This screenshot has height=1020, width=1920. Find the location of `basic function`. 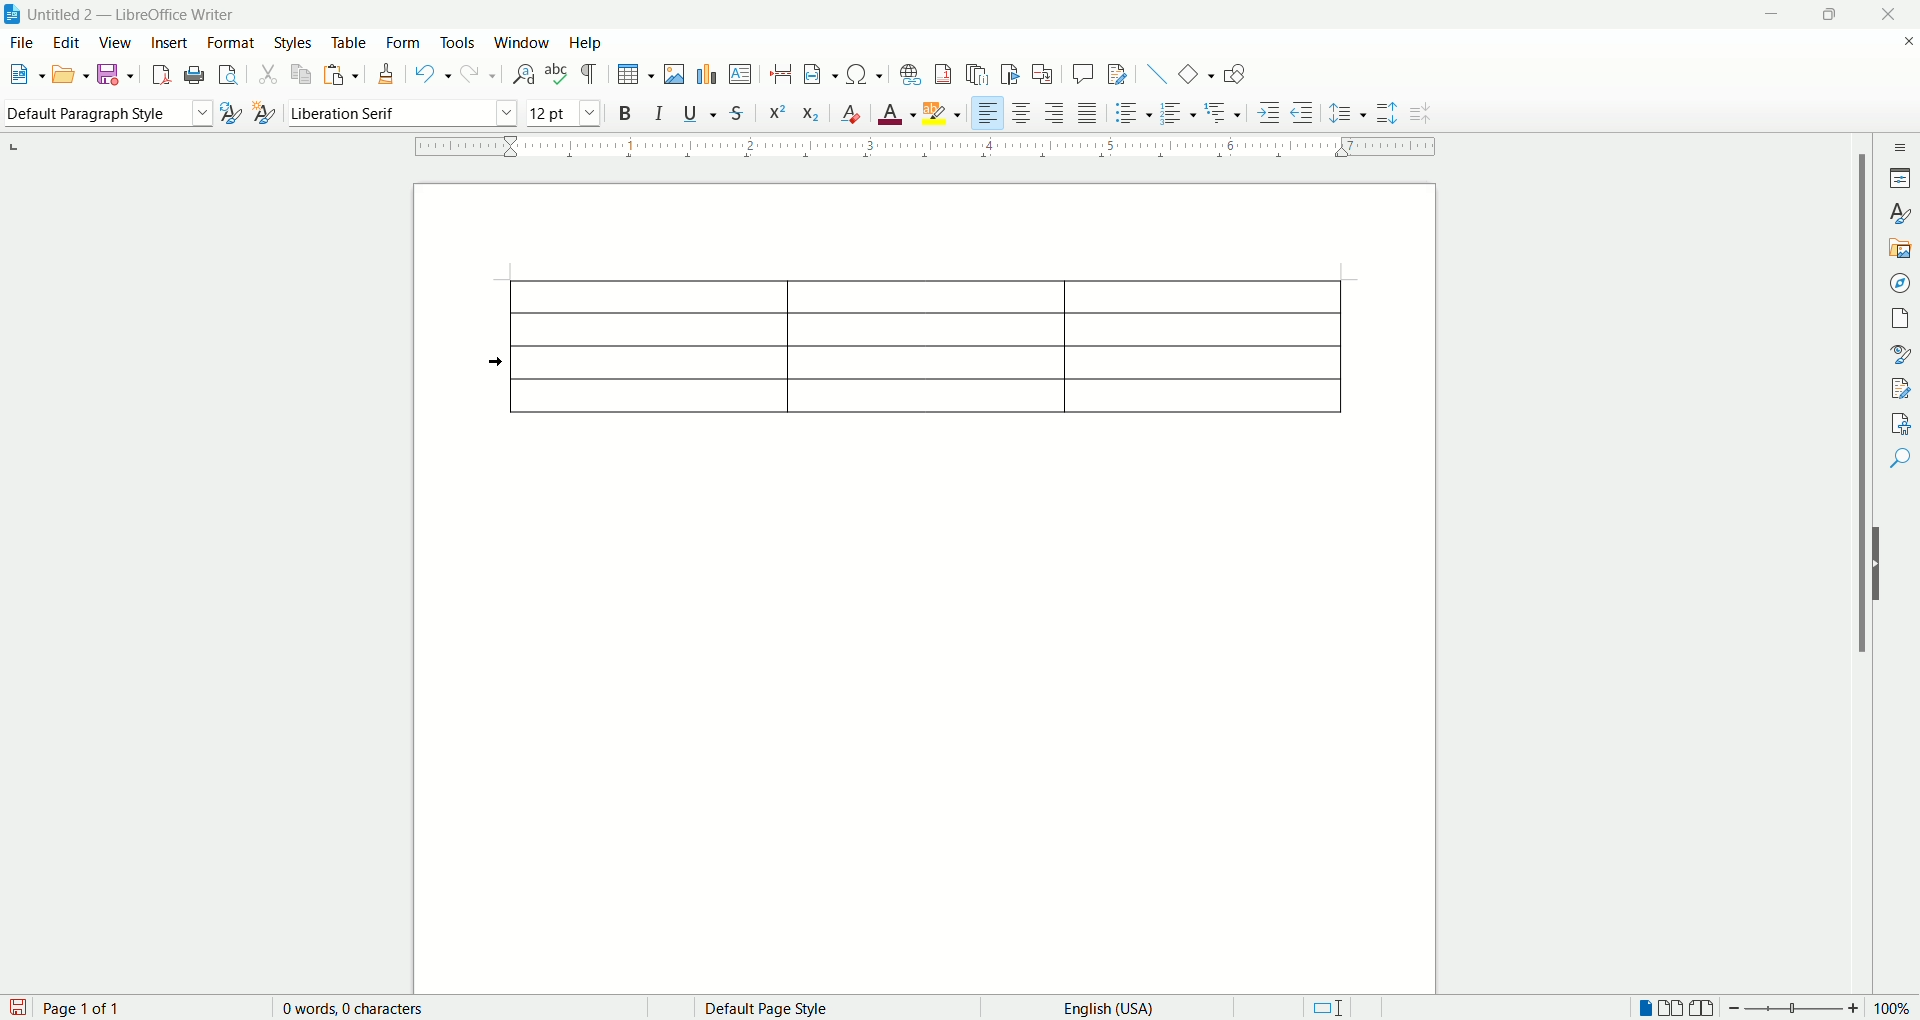

basic function is located at coordinates (1195, 73).